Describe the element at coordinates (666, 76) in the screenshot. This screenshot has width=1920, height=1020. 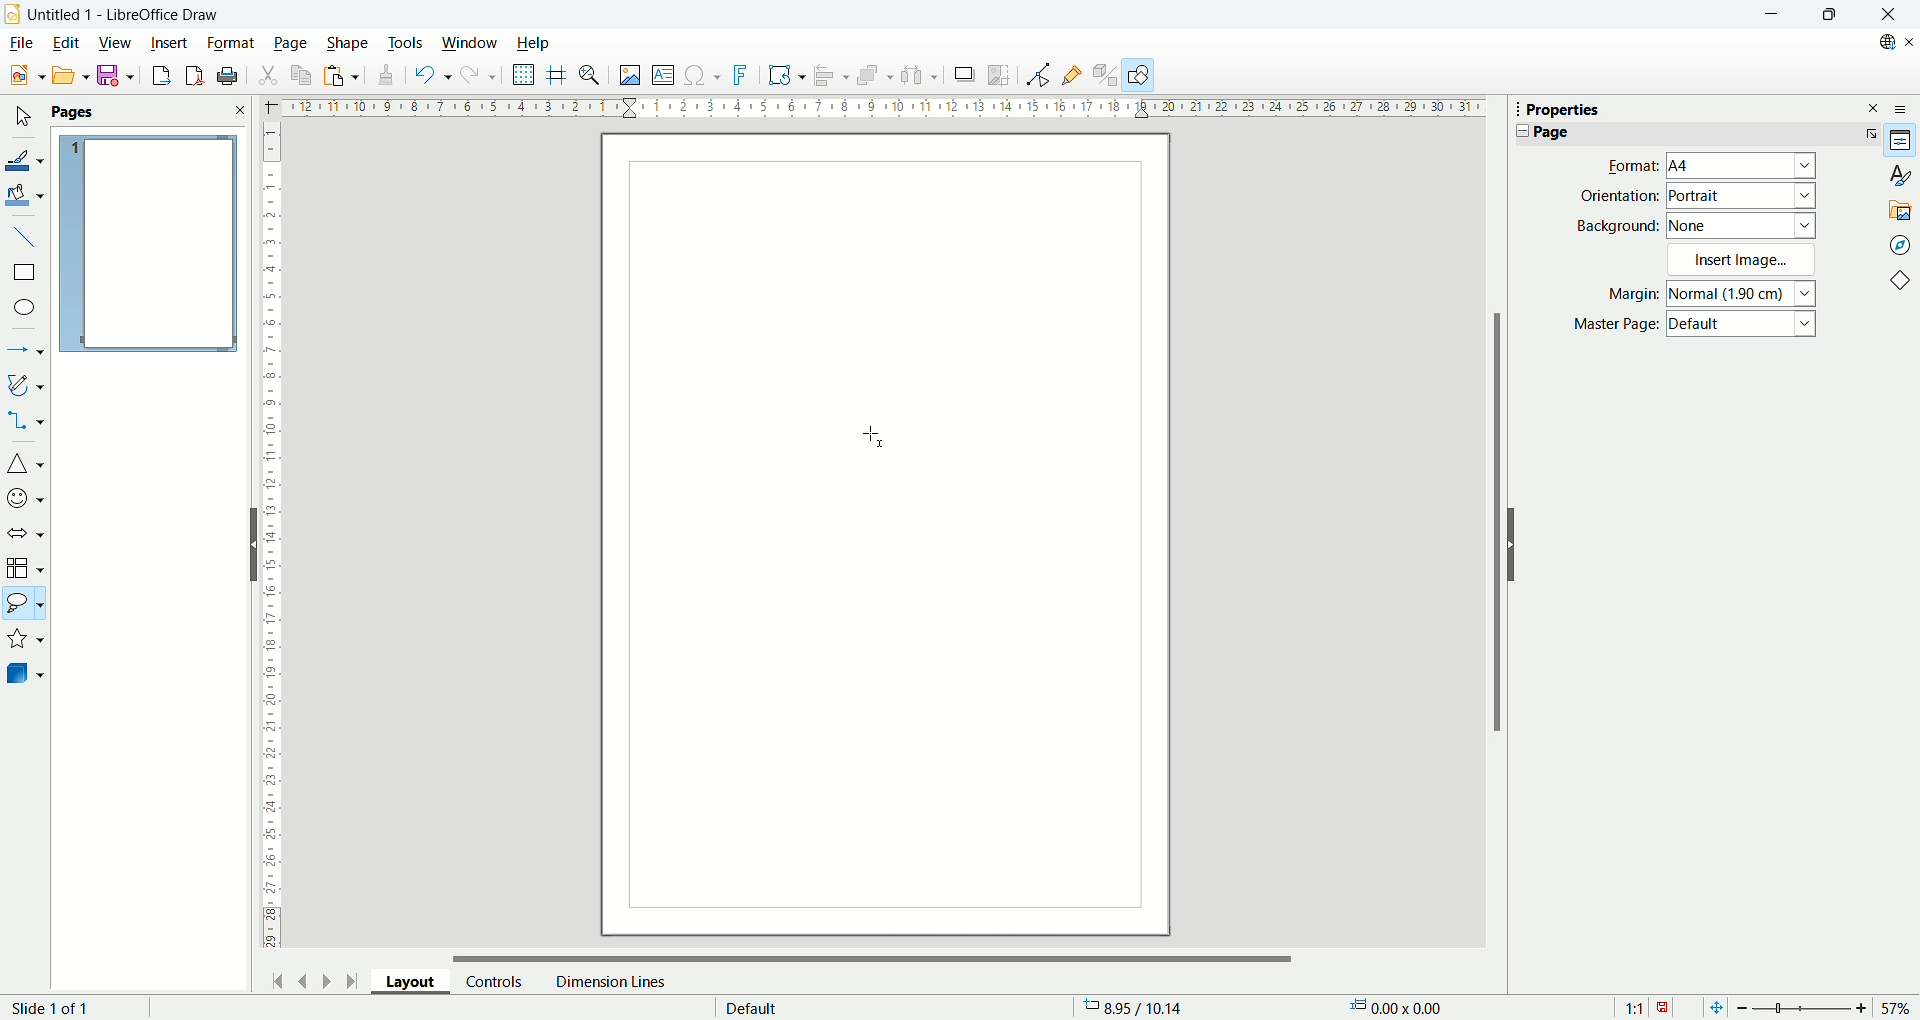
I see `insert textbox` at that location.